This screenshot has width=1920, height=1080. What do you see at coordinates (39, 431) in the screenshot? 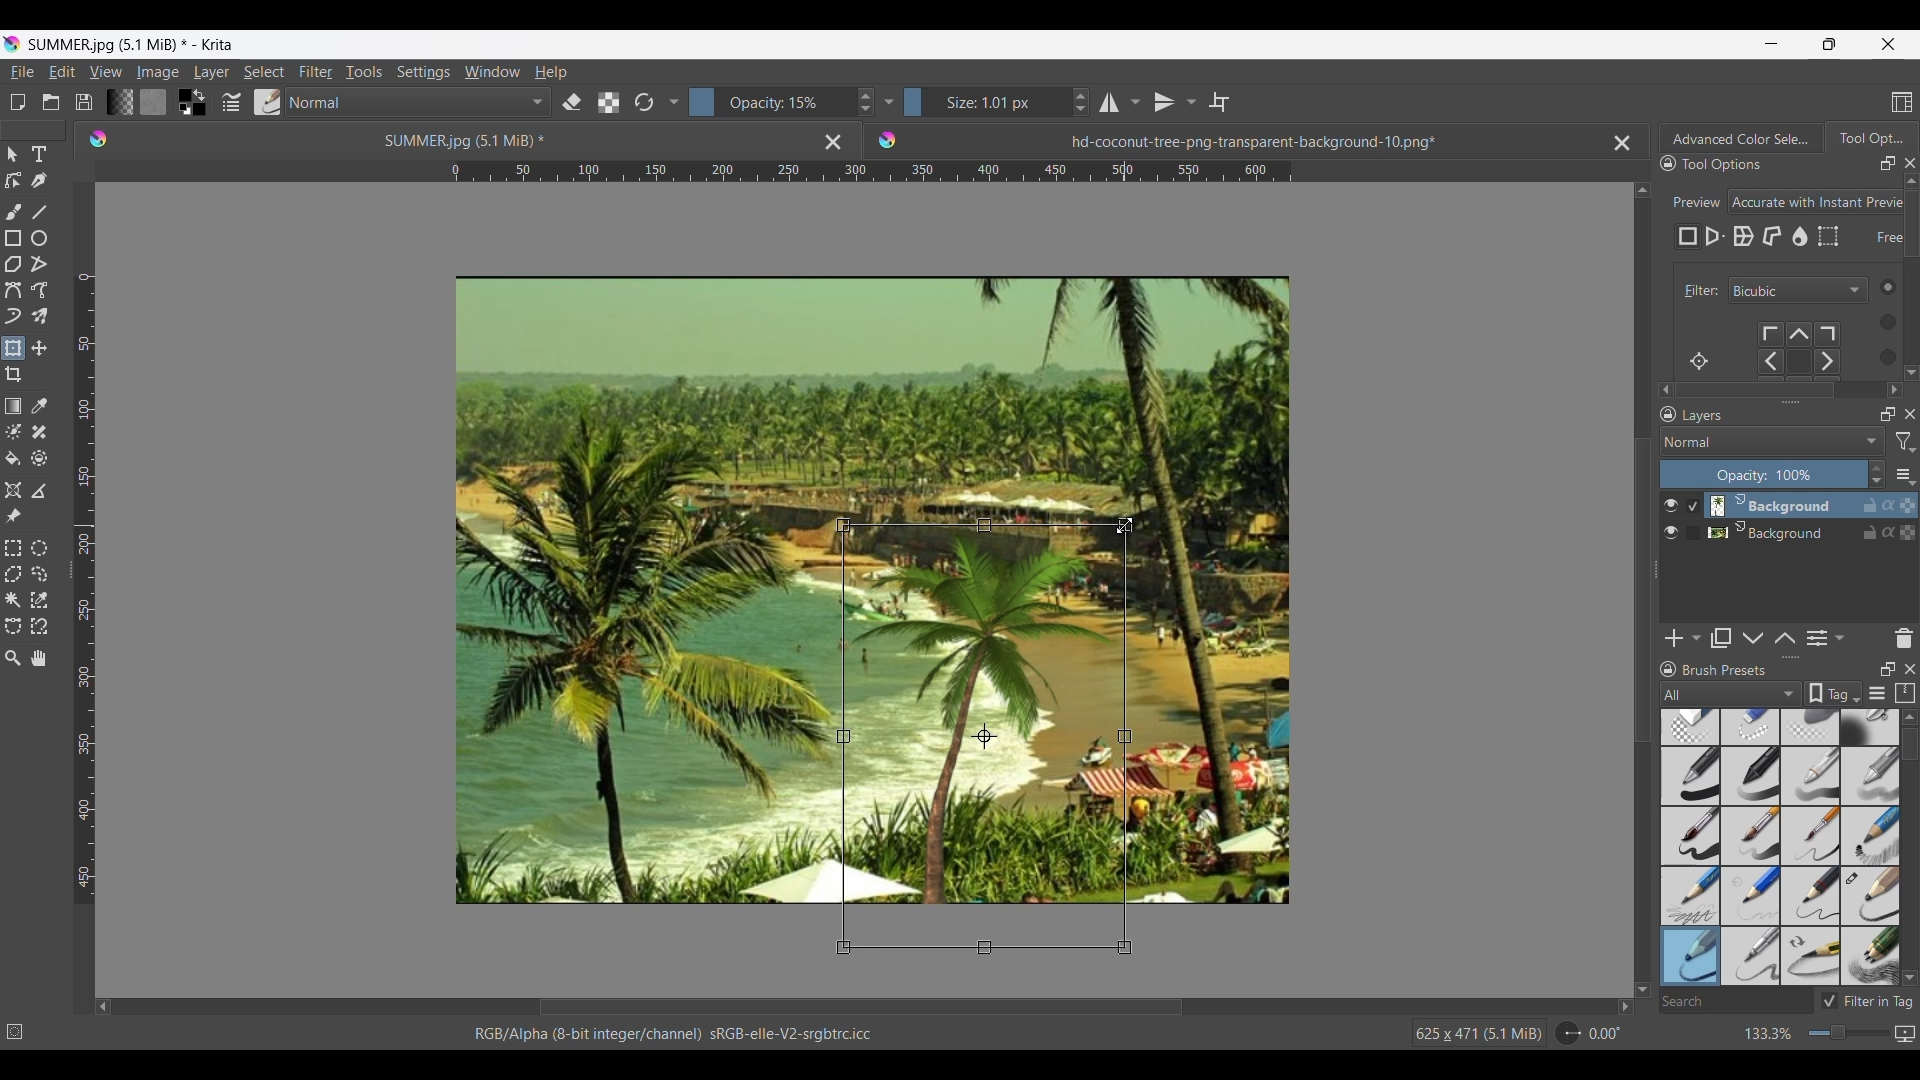
I see `Smart patch tool` at bounding box center [39, 431].